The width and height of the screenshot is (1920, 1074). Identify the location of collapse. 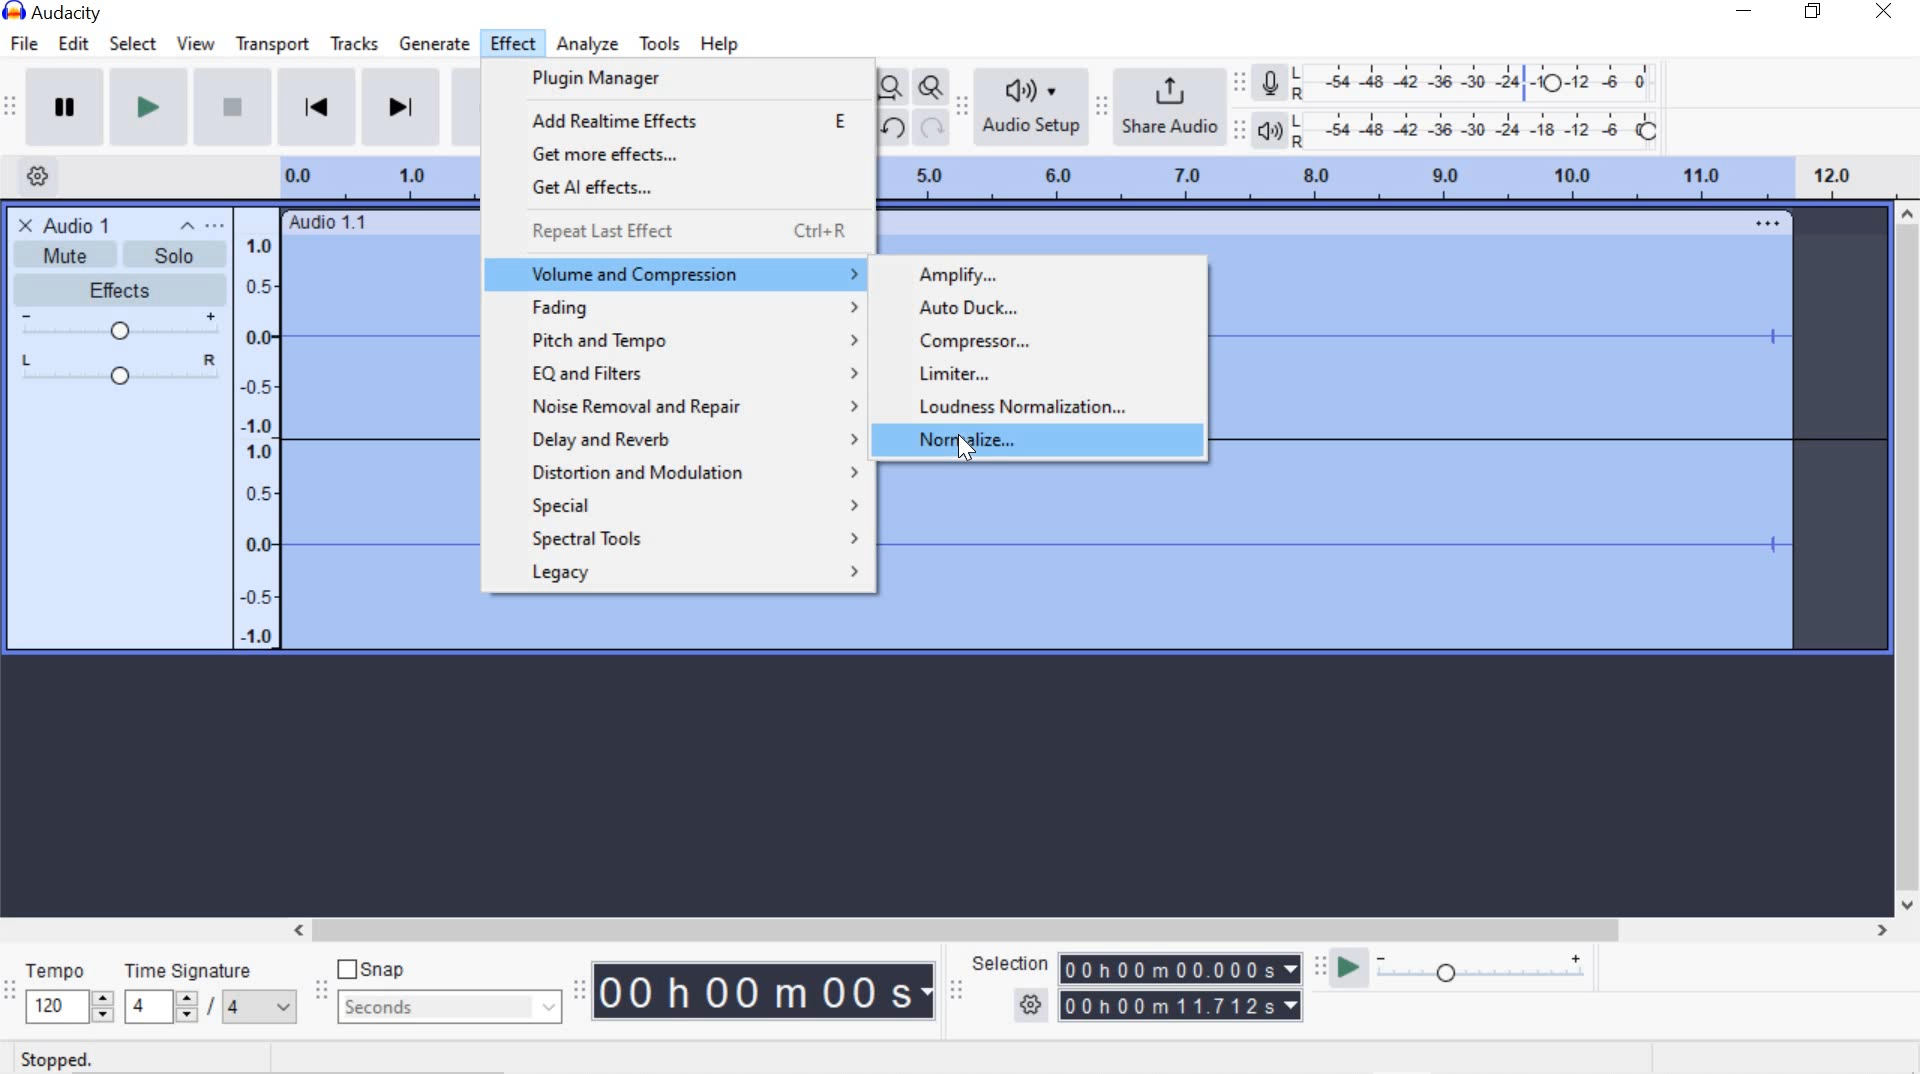
(188, 227).